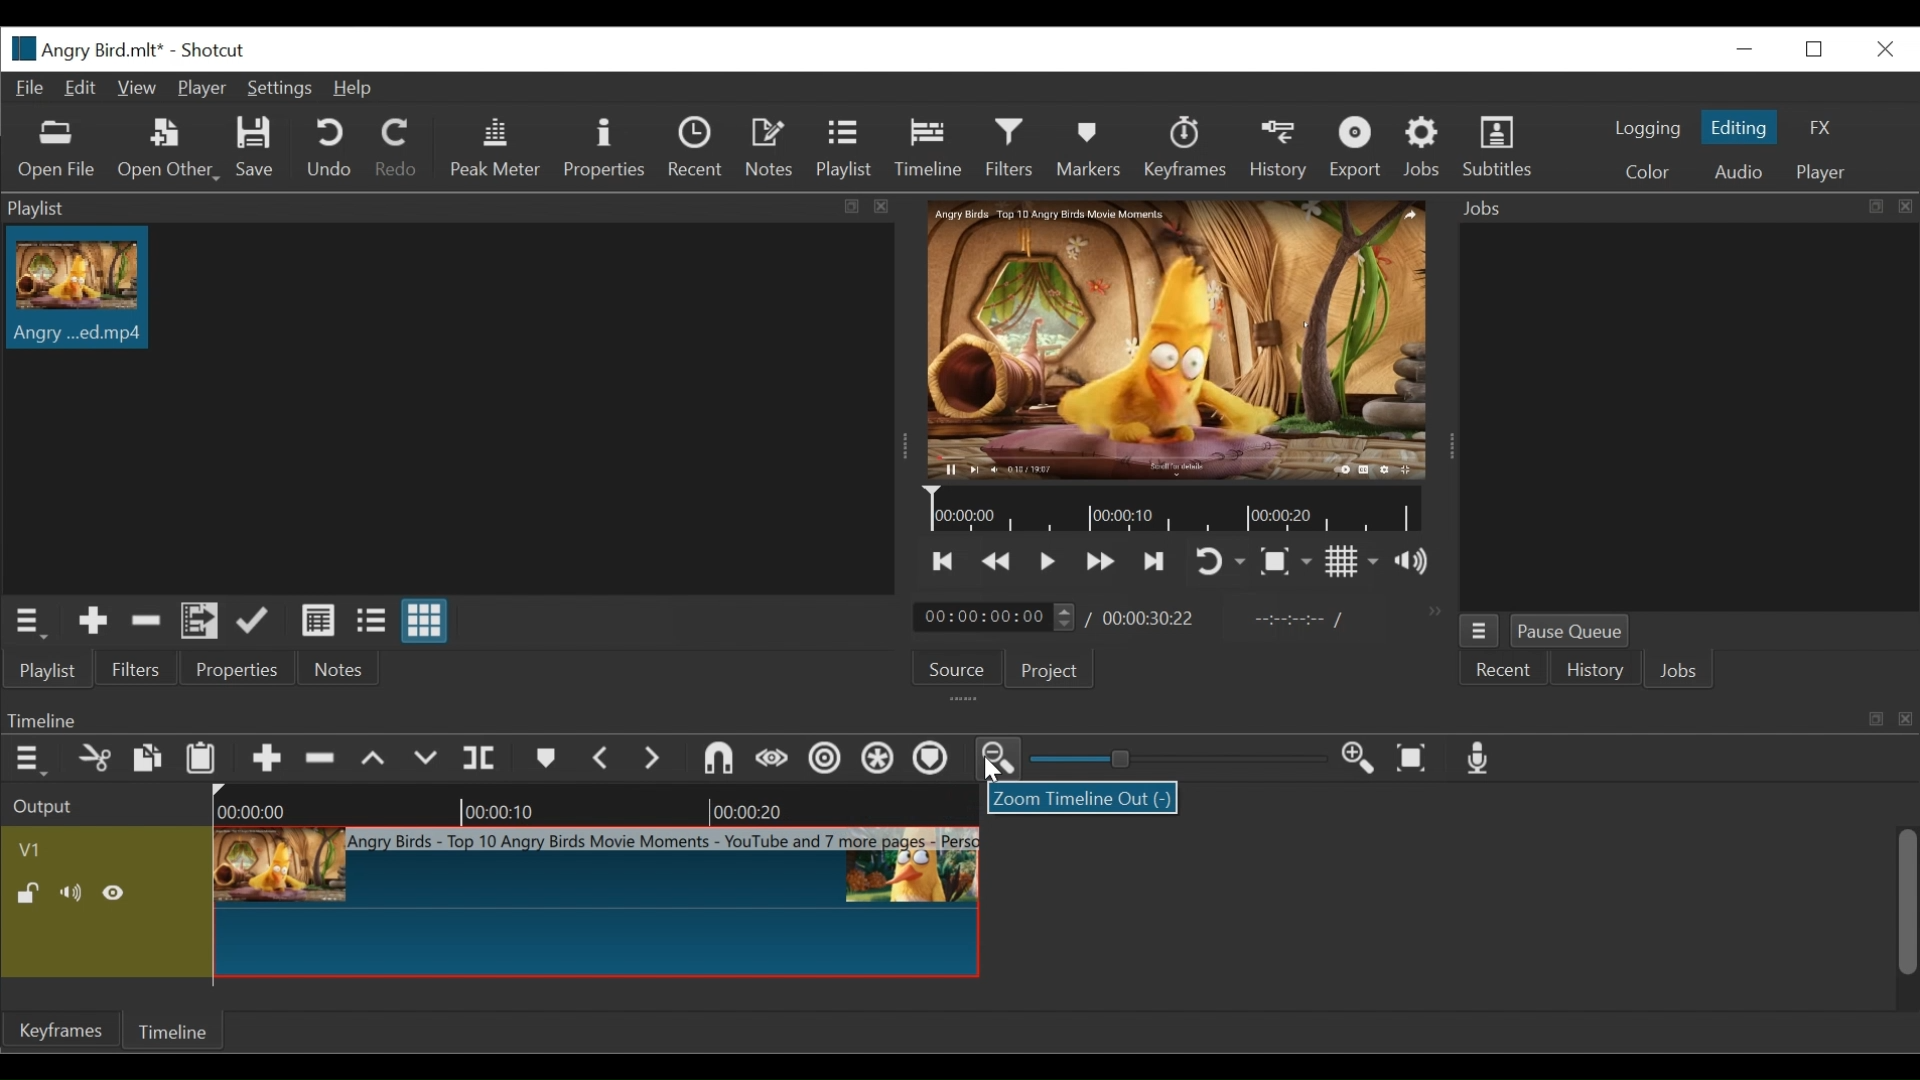 Image resolution: width=1920 pixels, height=1080 pixels. Describe the element at coordinates (716, 758) in the screenshot. I see `Snap` at that location.